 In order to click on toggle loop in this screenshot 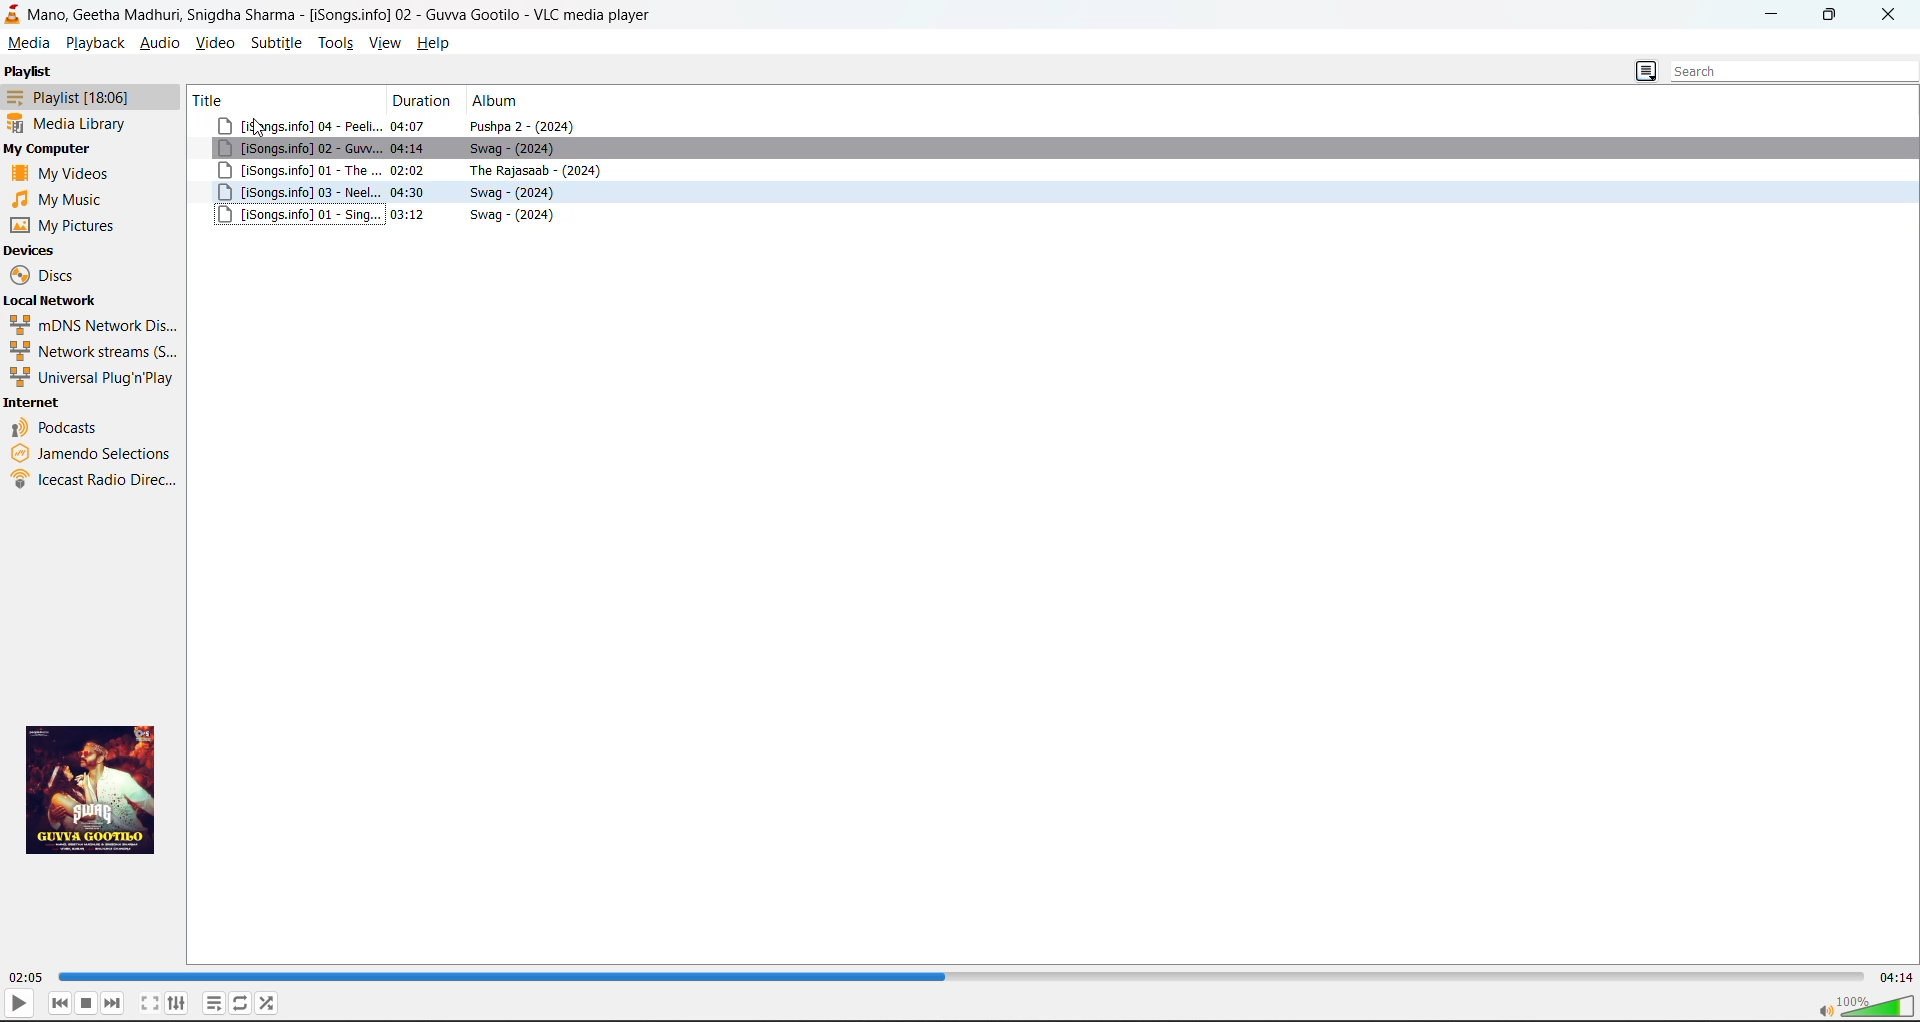, I will do `click(241, 1002)`.